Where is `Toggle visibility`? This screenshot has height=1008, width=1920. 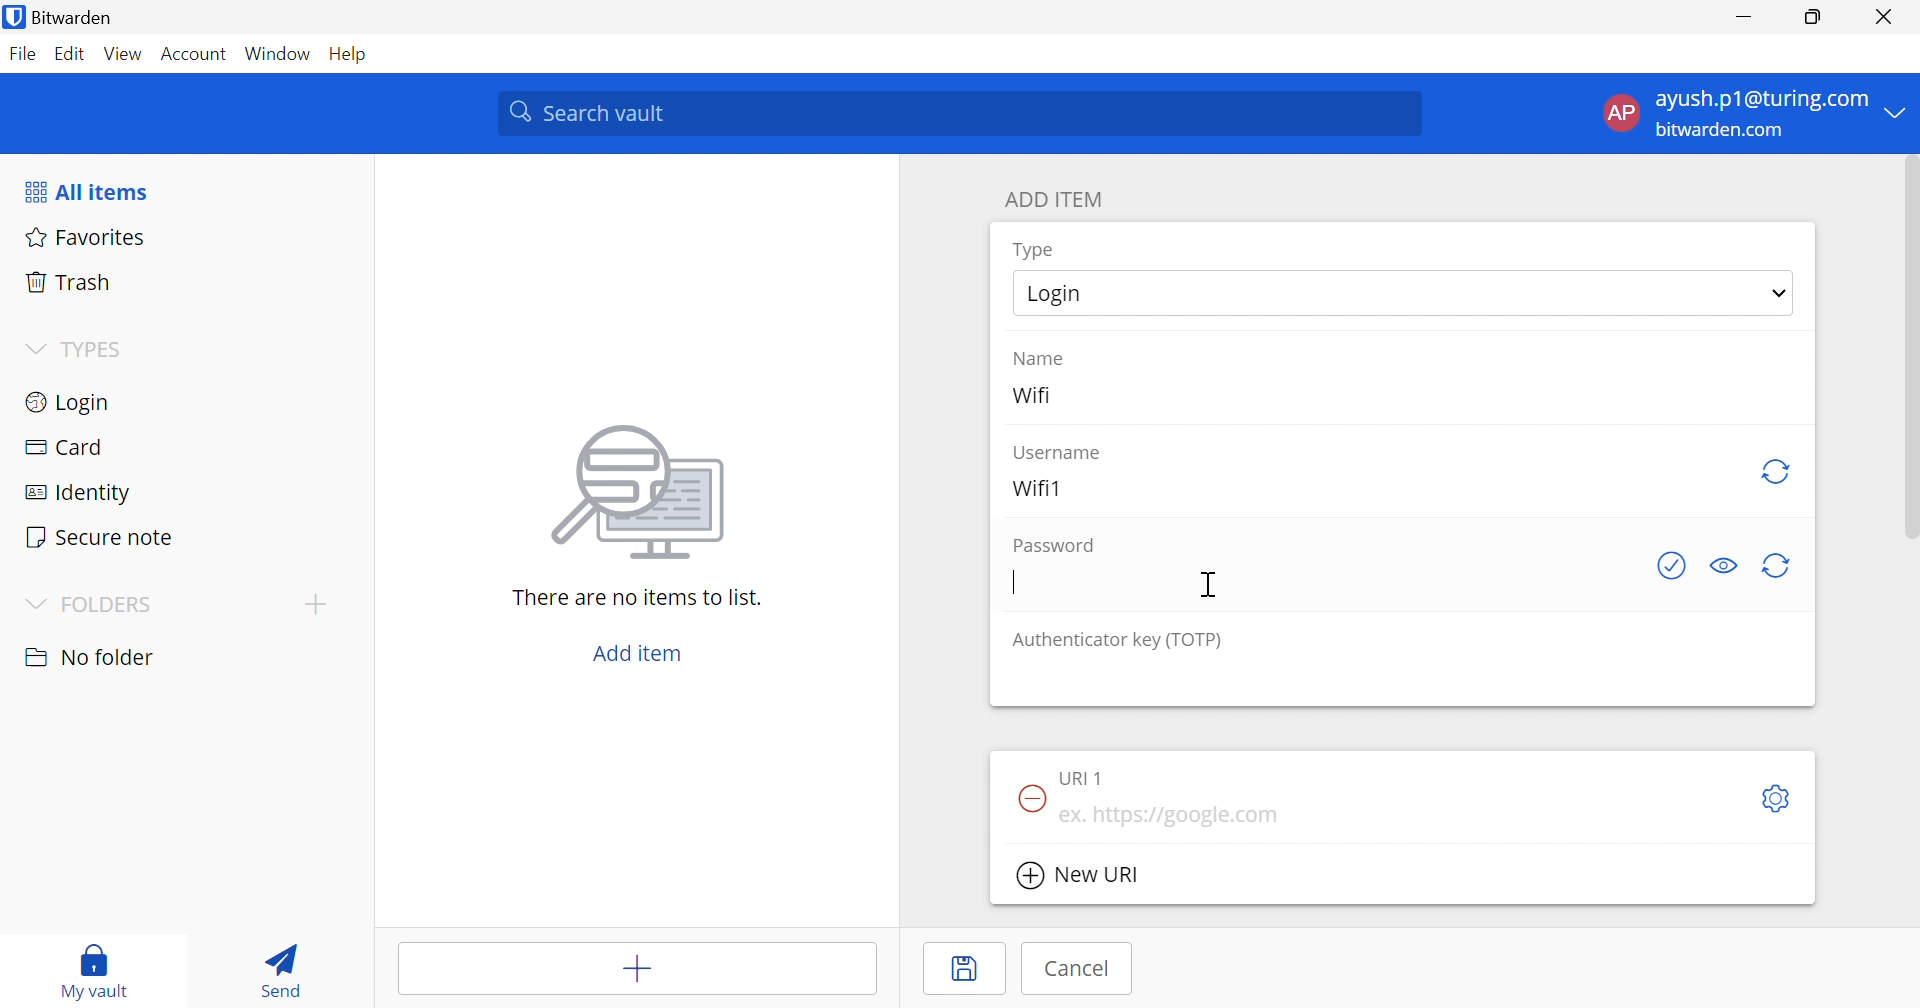 Toggle visibility is located at coordinates (1726, 566).